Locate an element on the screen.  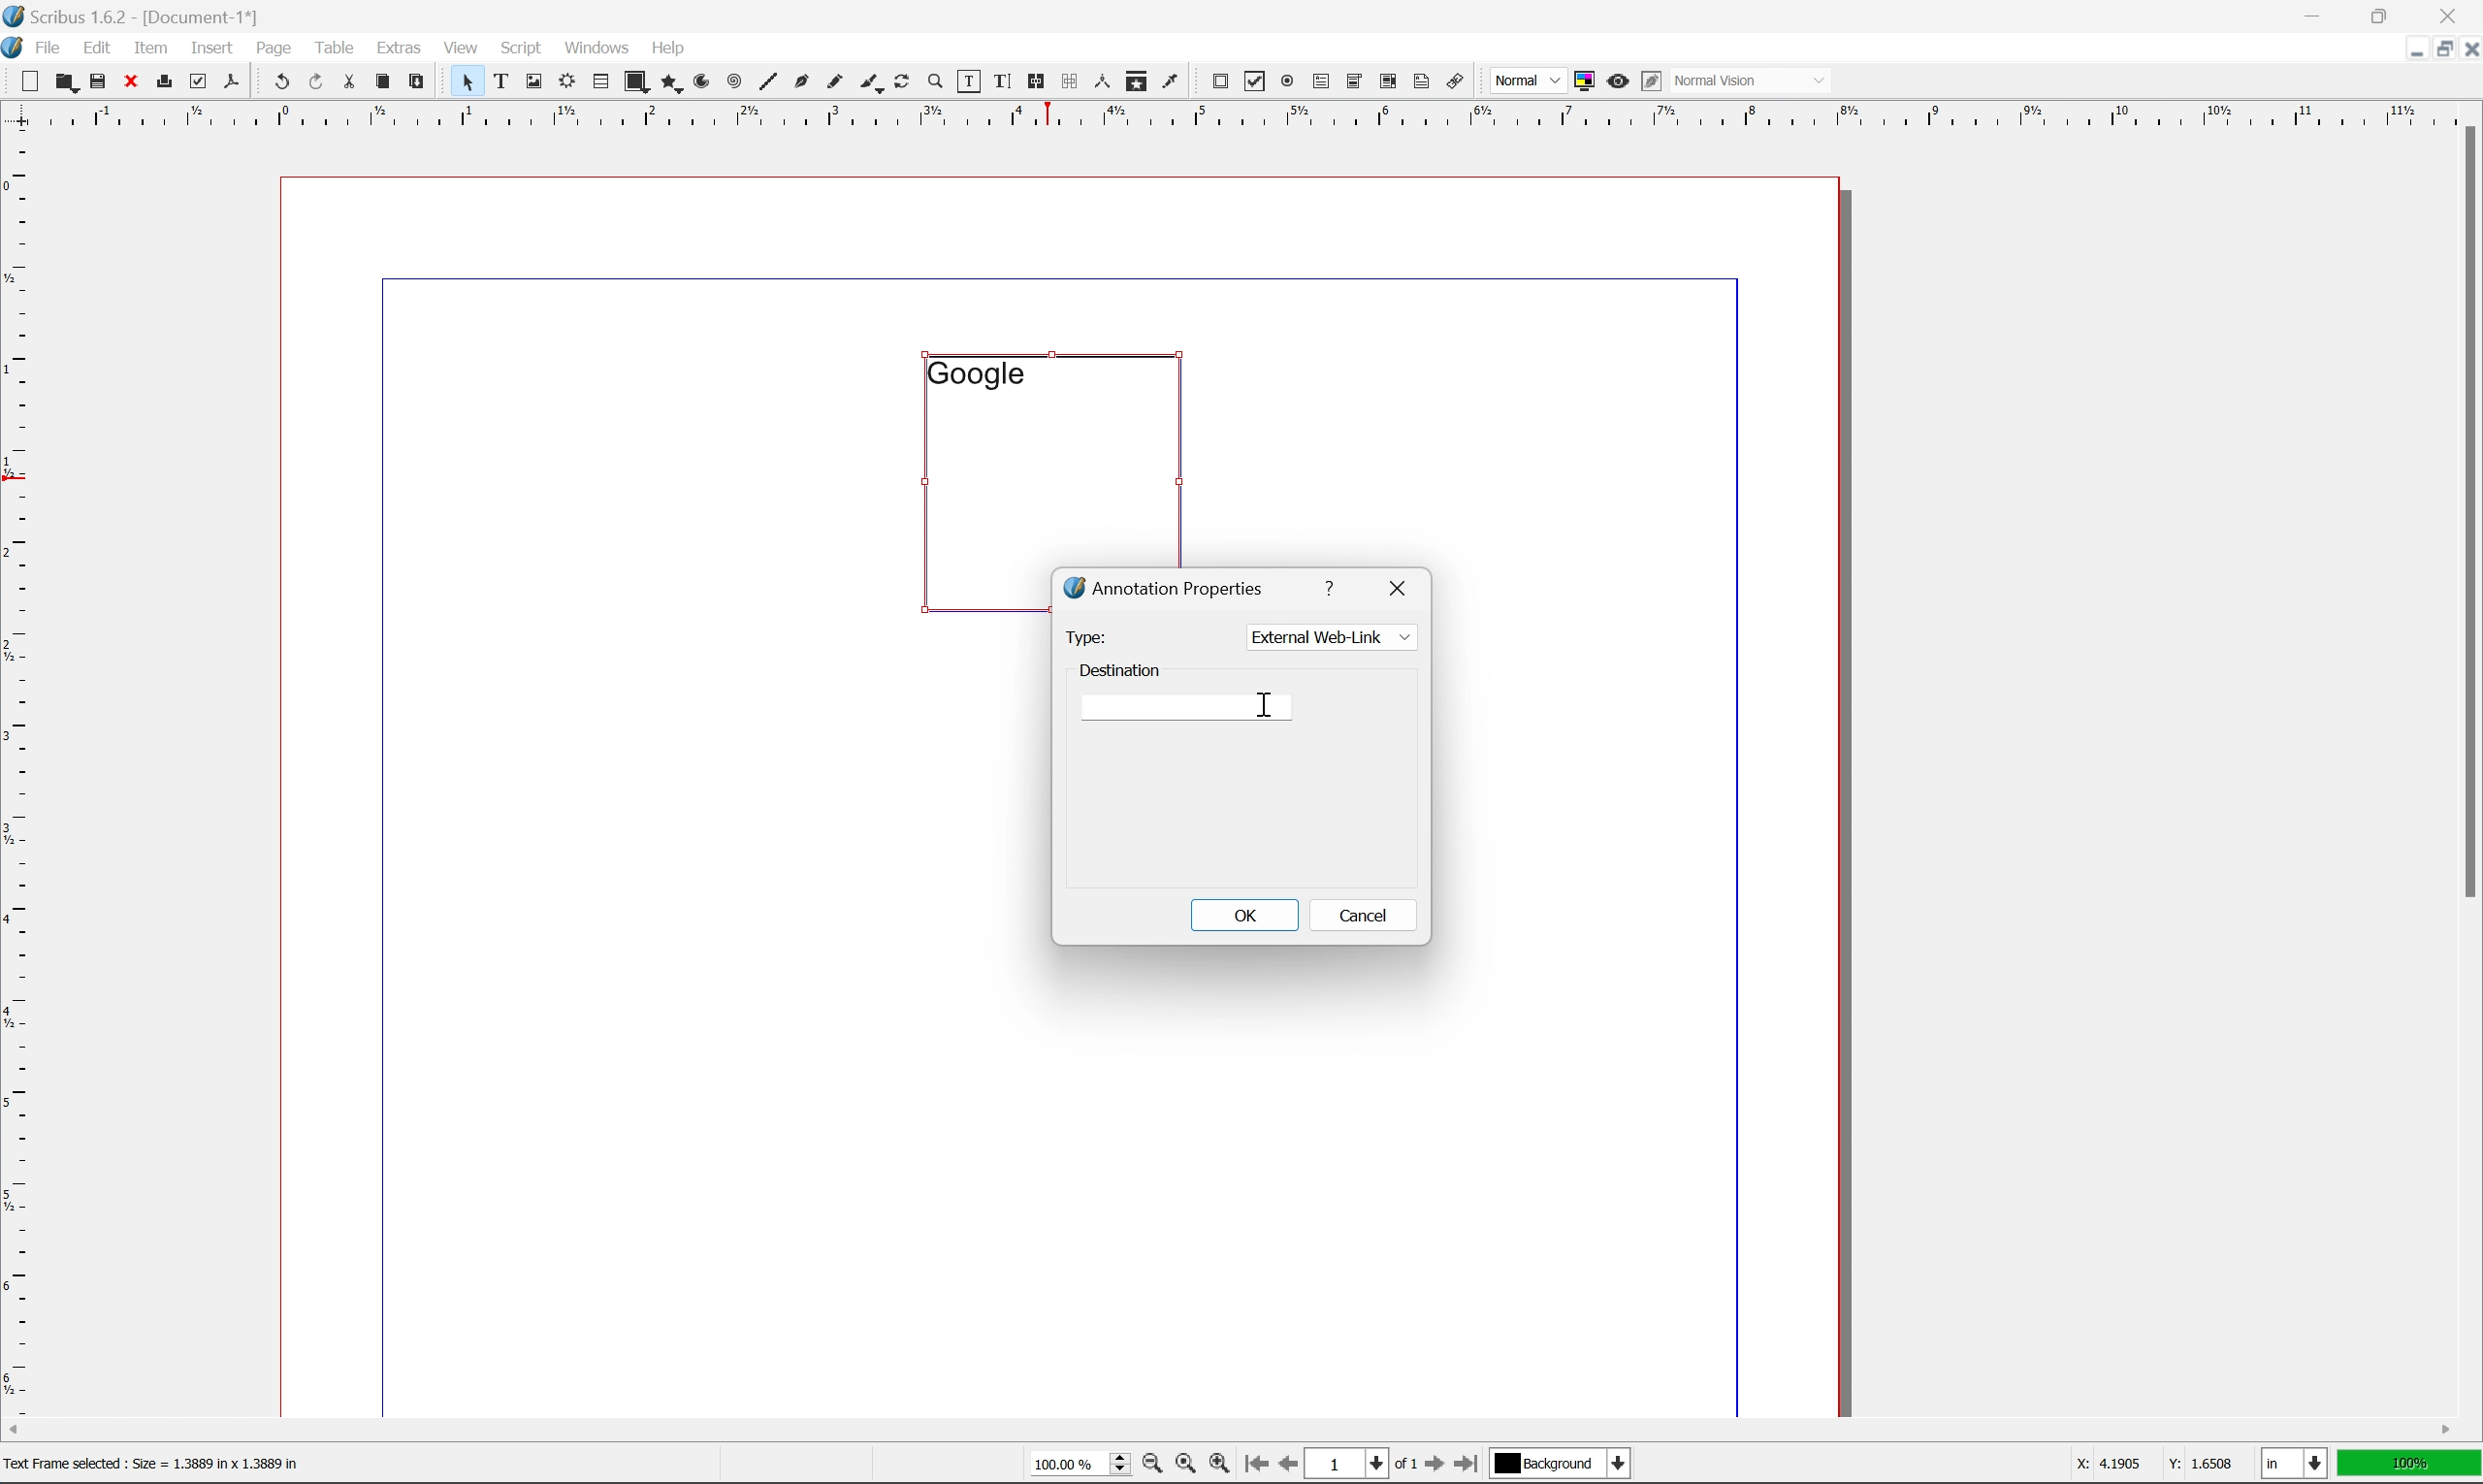
item is located at coordinates (156, 45).